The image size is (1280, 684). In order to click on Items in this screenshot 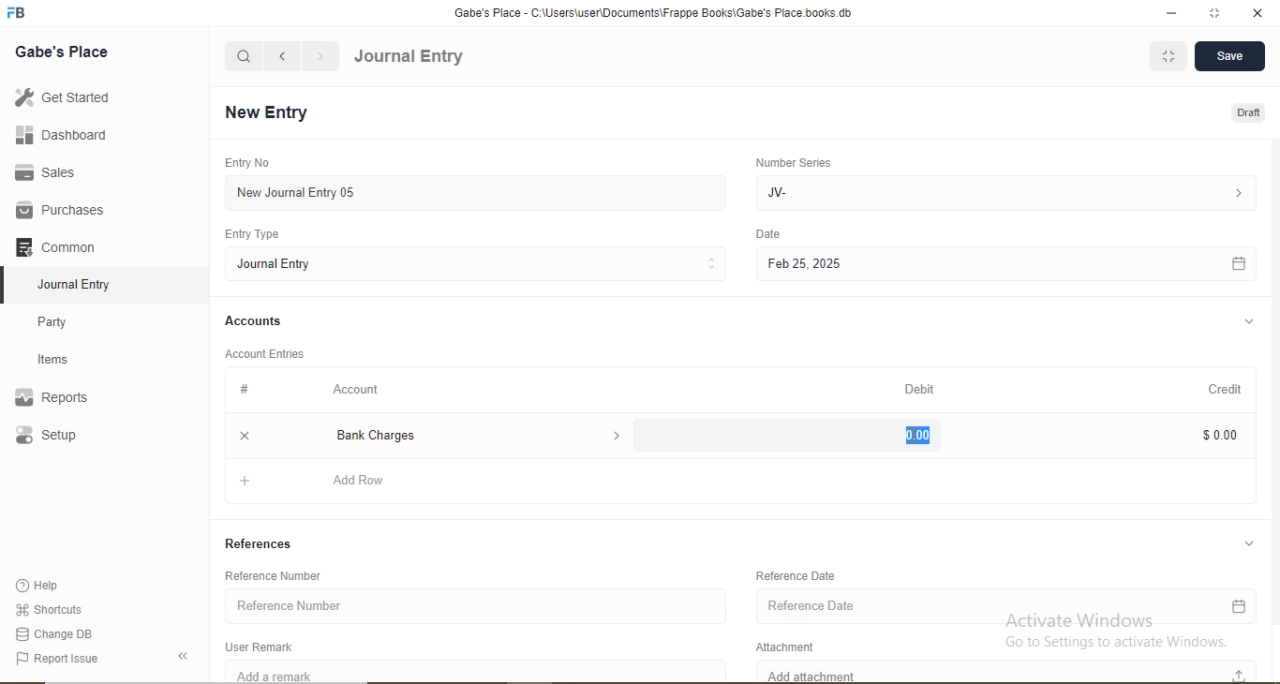, I will do `click(65, 359)`.